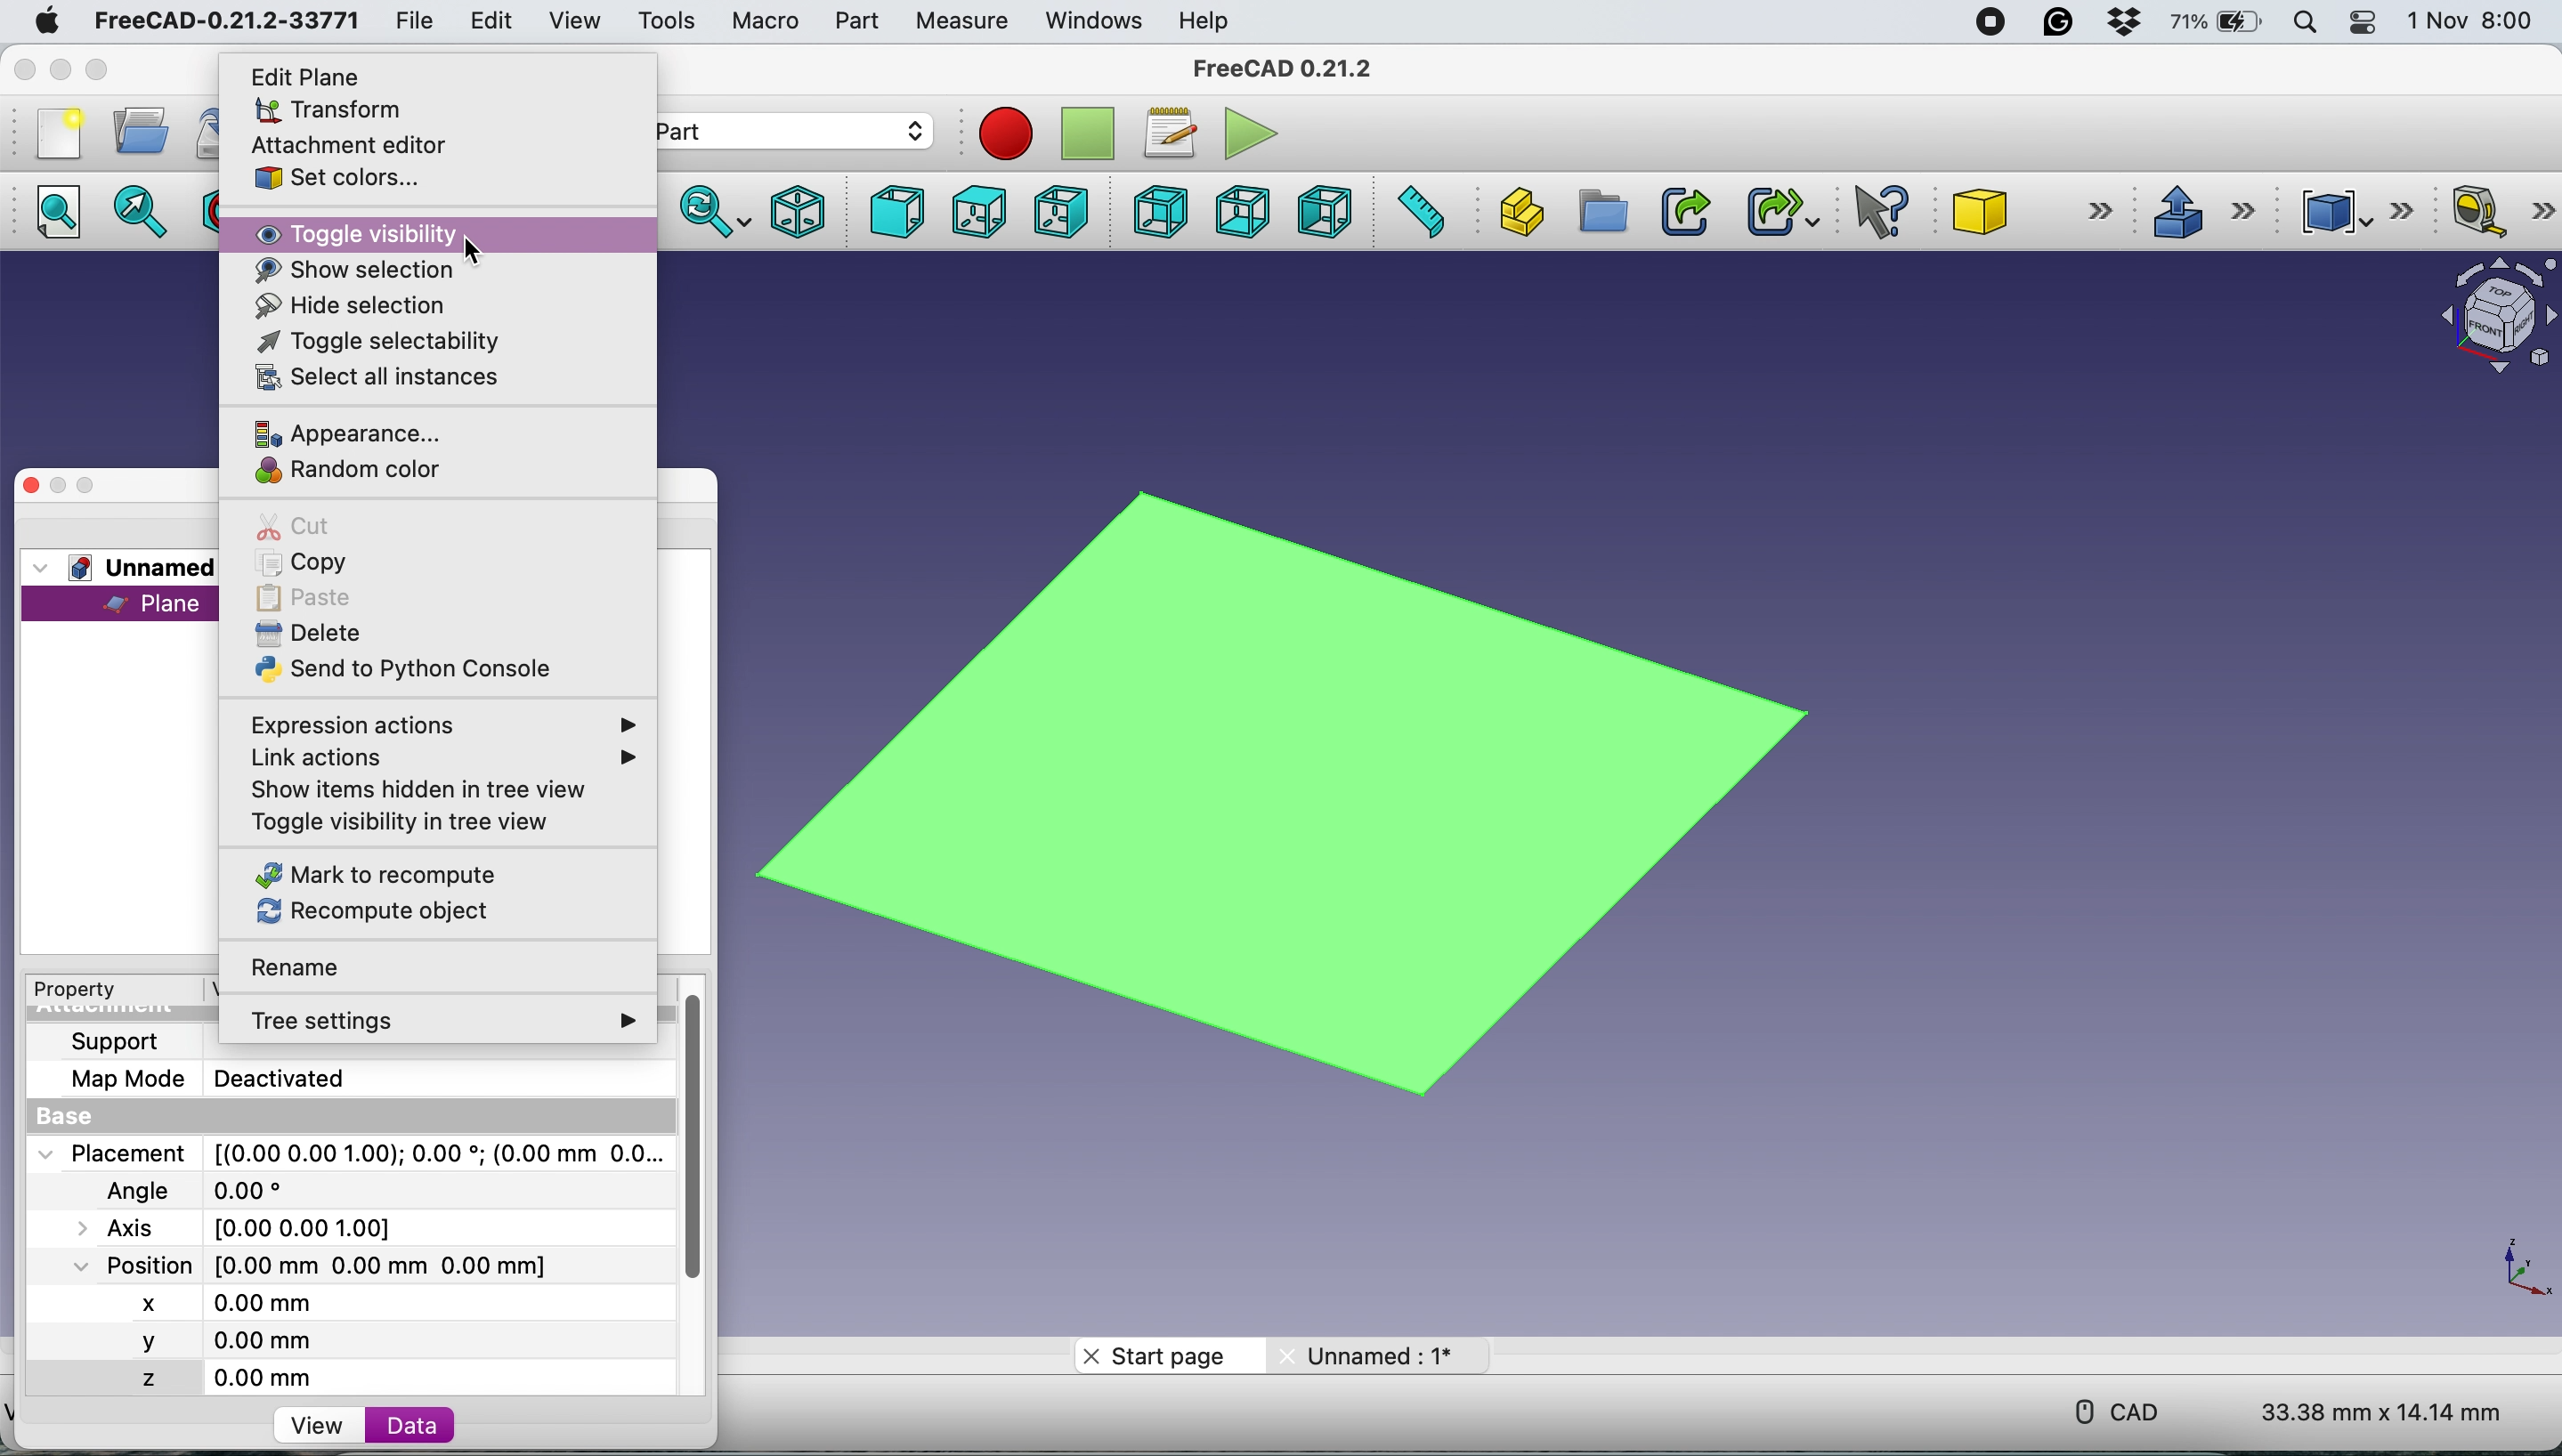  What do you see at coordinates (1517, 210) in the screenshot?
I see `create part` at bounding box center [1517, 210].